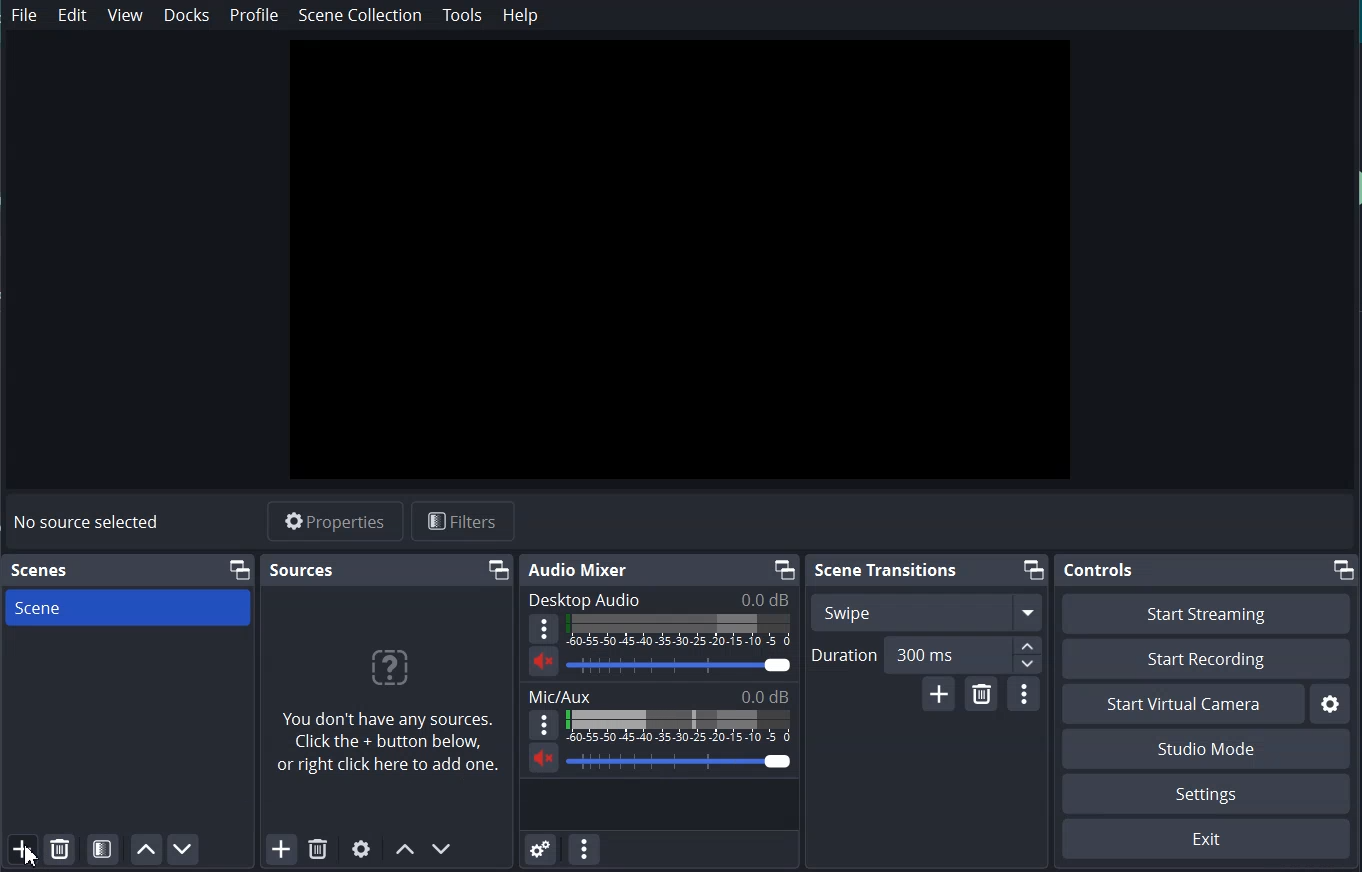 The height and width of the screenshot is (872, 1362). I want to click on More, so click(543, 628).